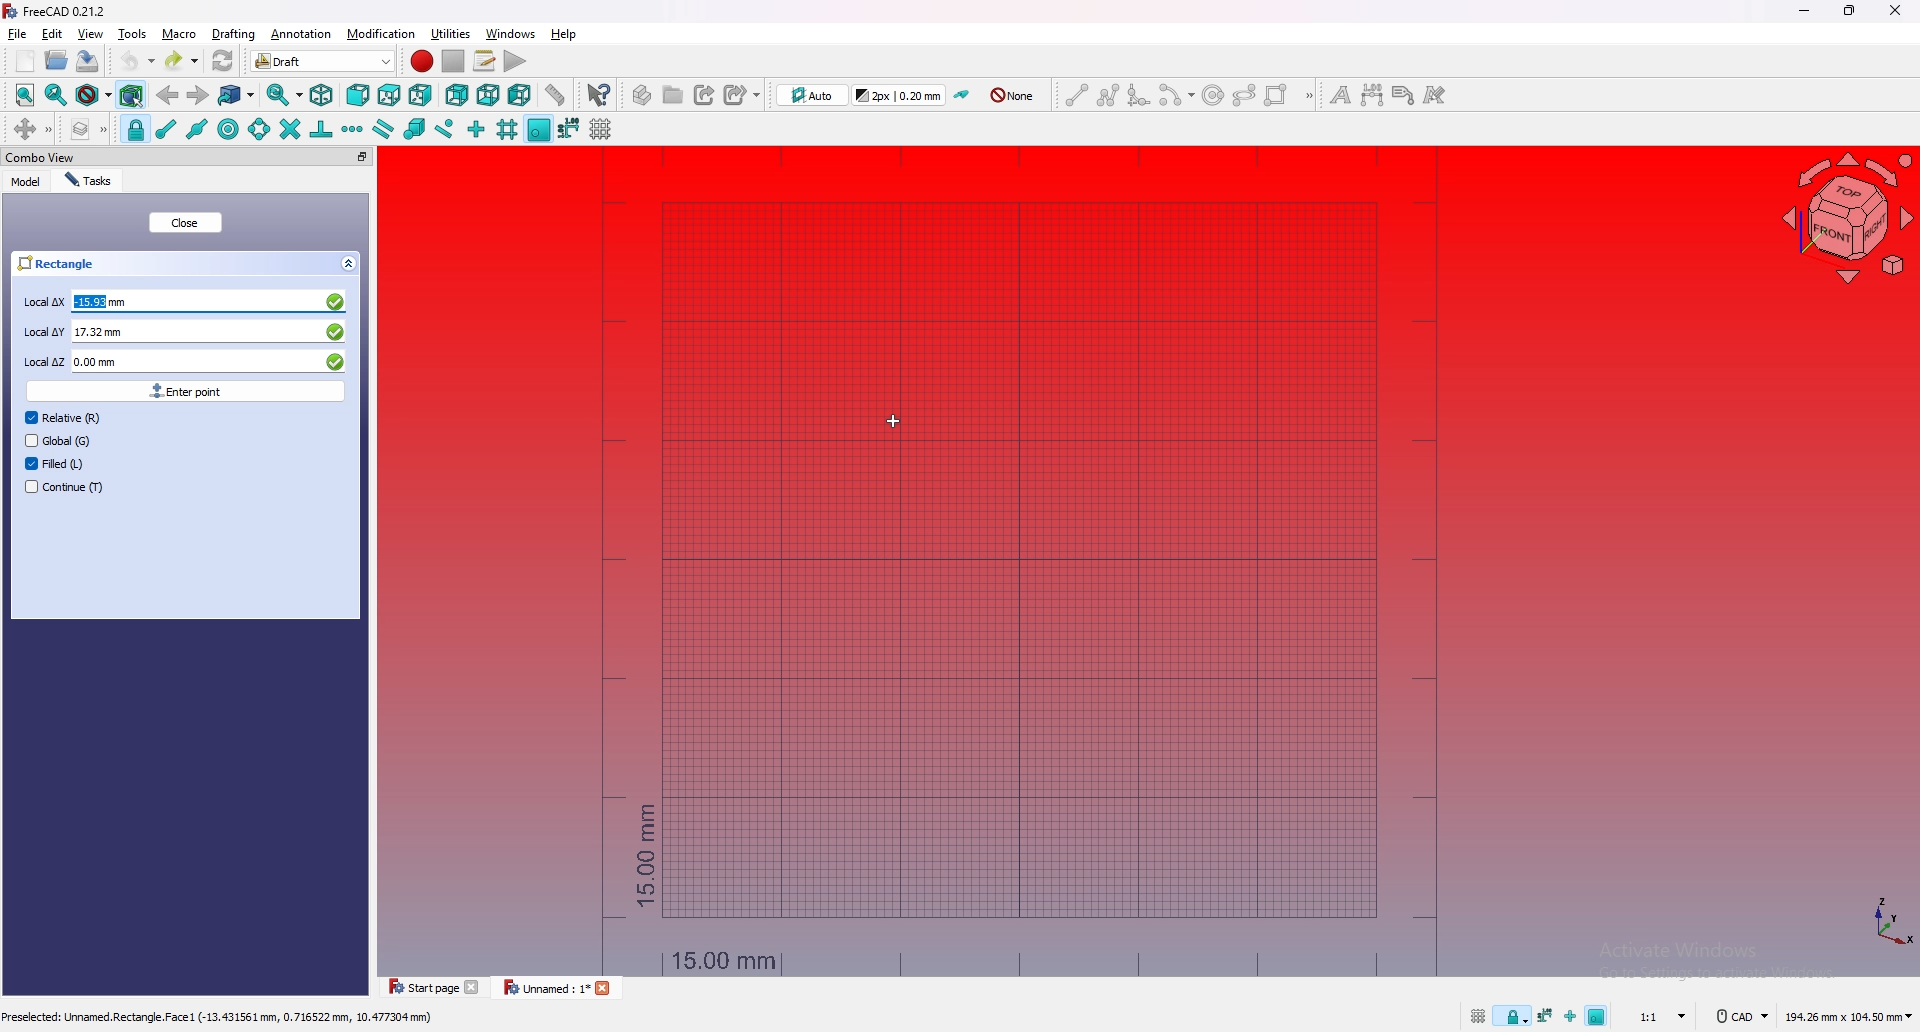 The height and width of the screenshot is (1032, 1920). I want to click on rectangle, so click(188, 262).